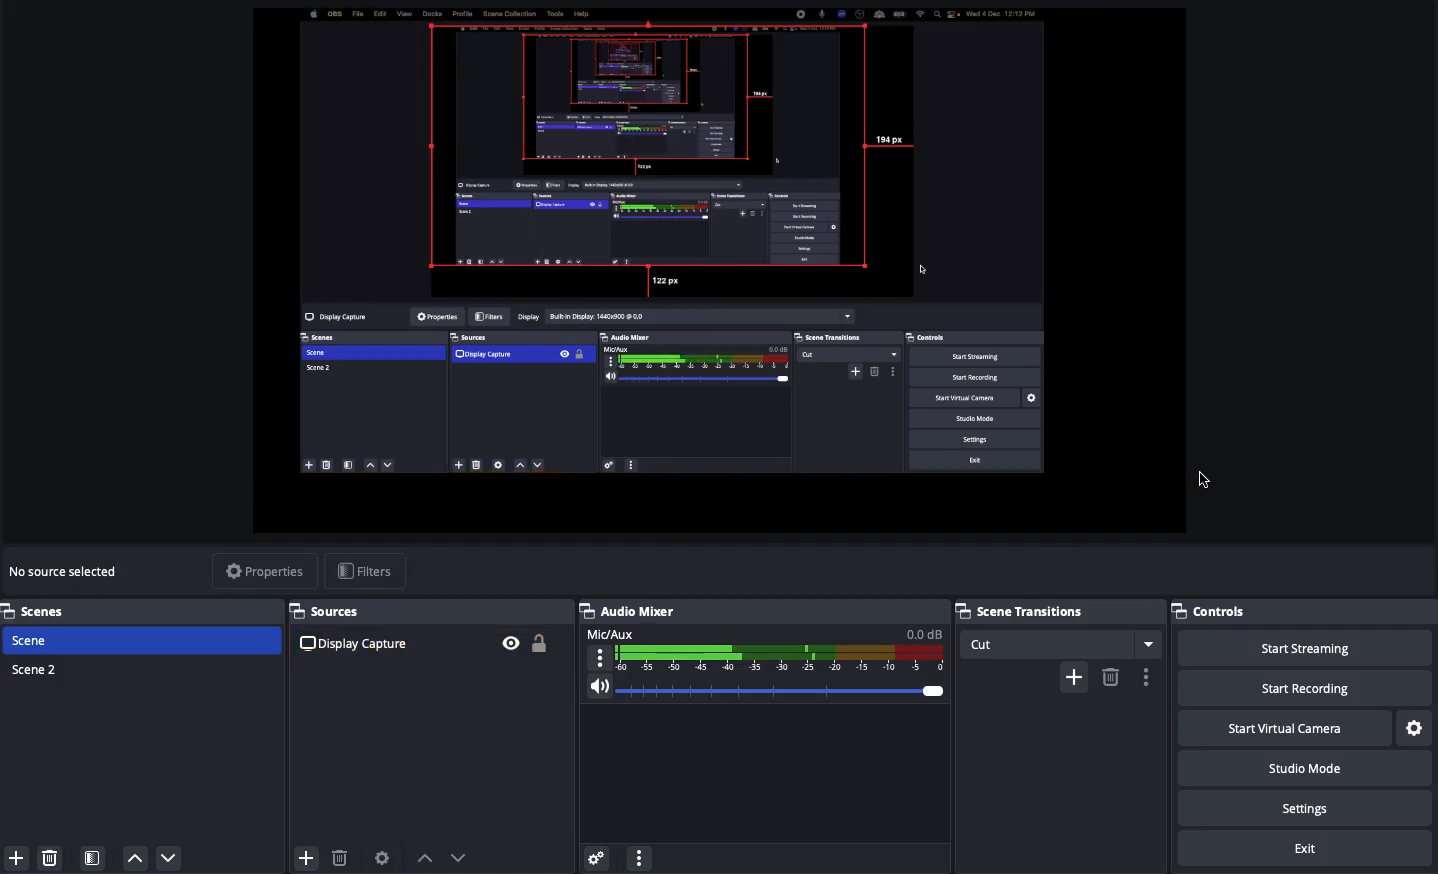  I want to click on No sources selected, so click(70, 571).